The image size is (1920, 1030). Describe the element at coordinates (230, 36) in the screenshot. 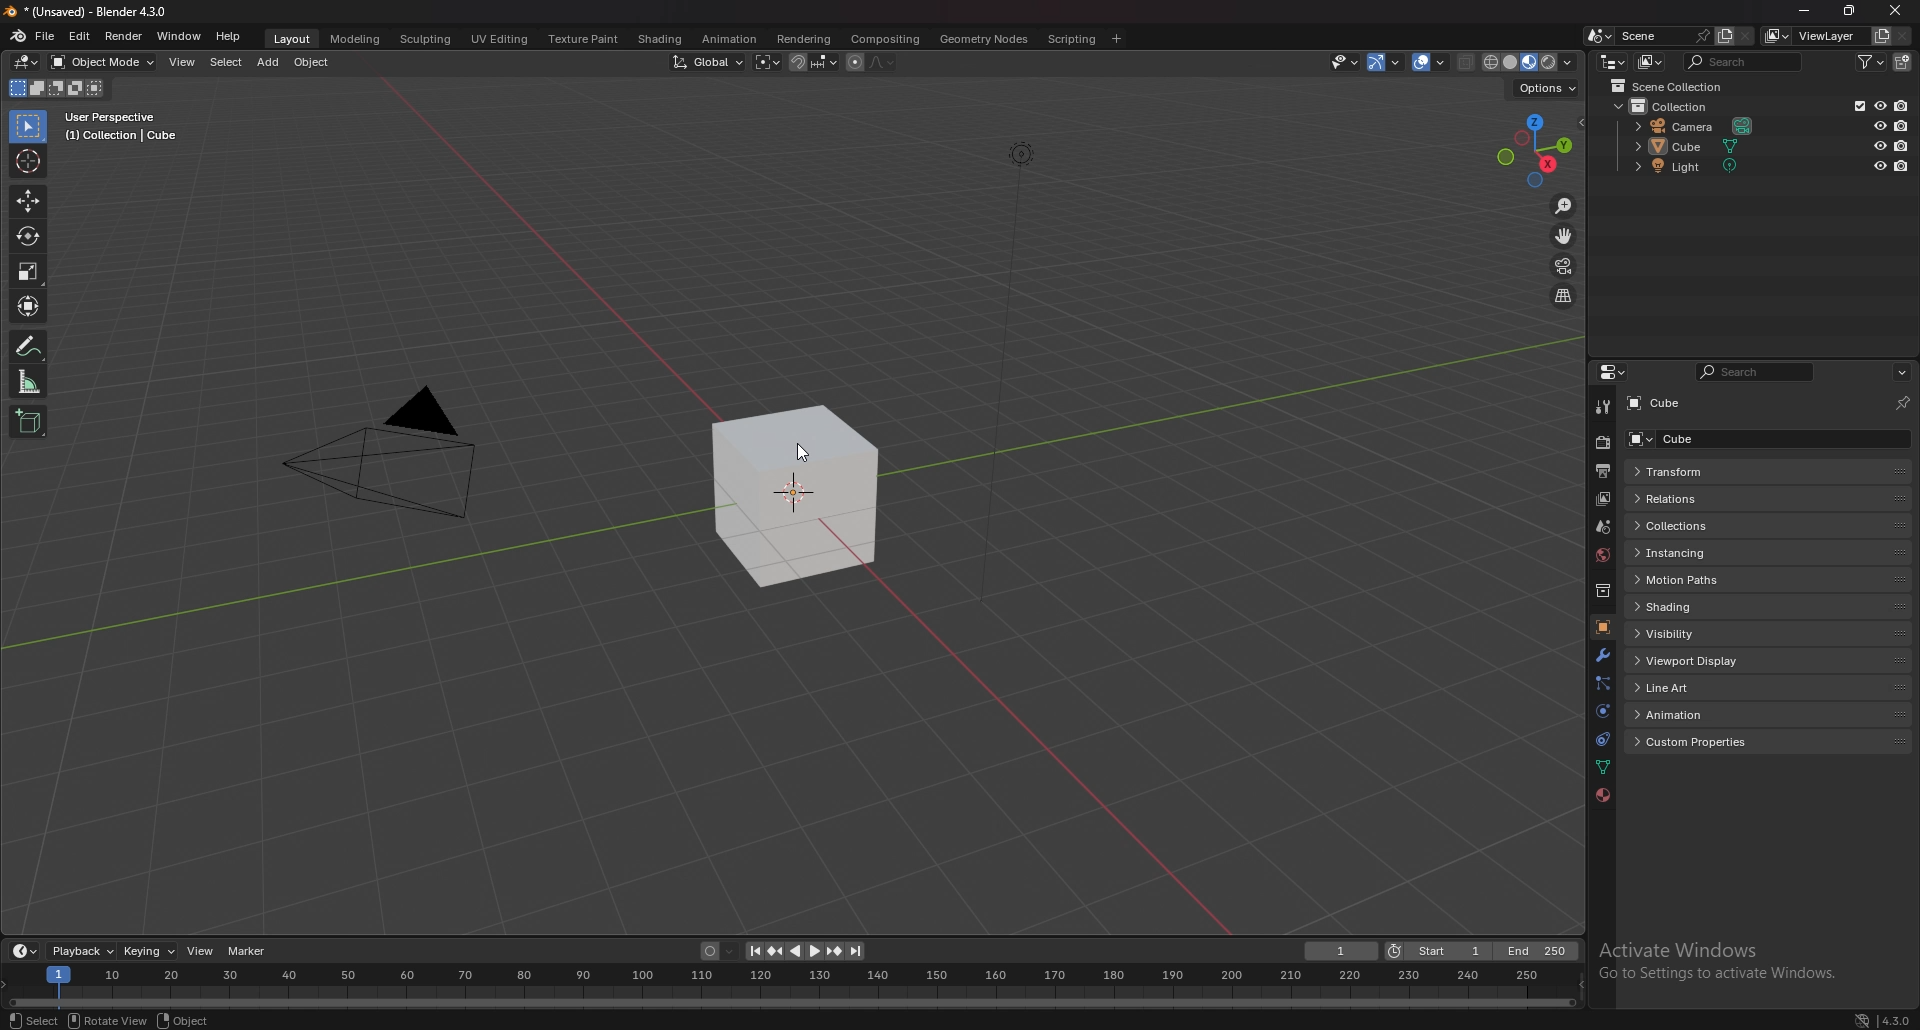

I see `help` at that location.